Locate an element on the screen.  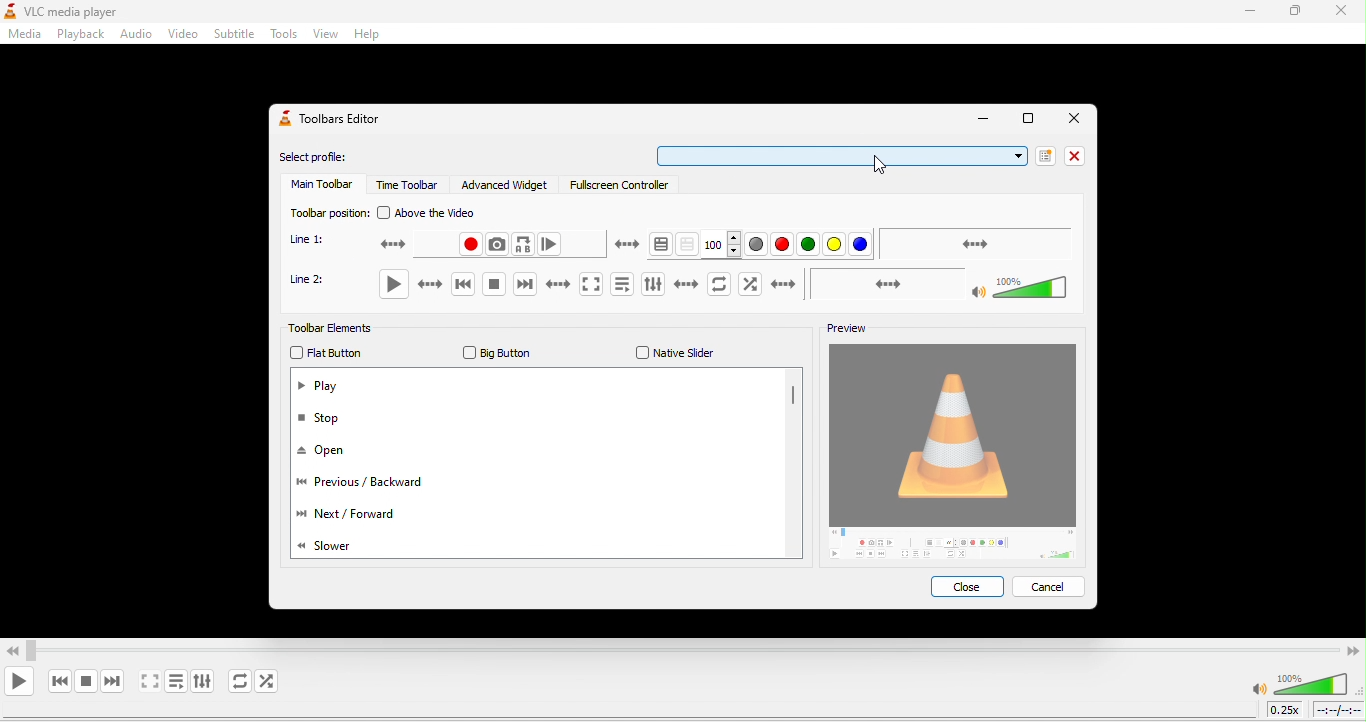
green color is located at coordinates (806, 245).